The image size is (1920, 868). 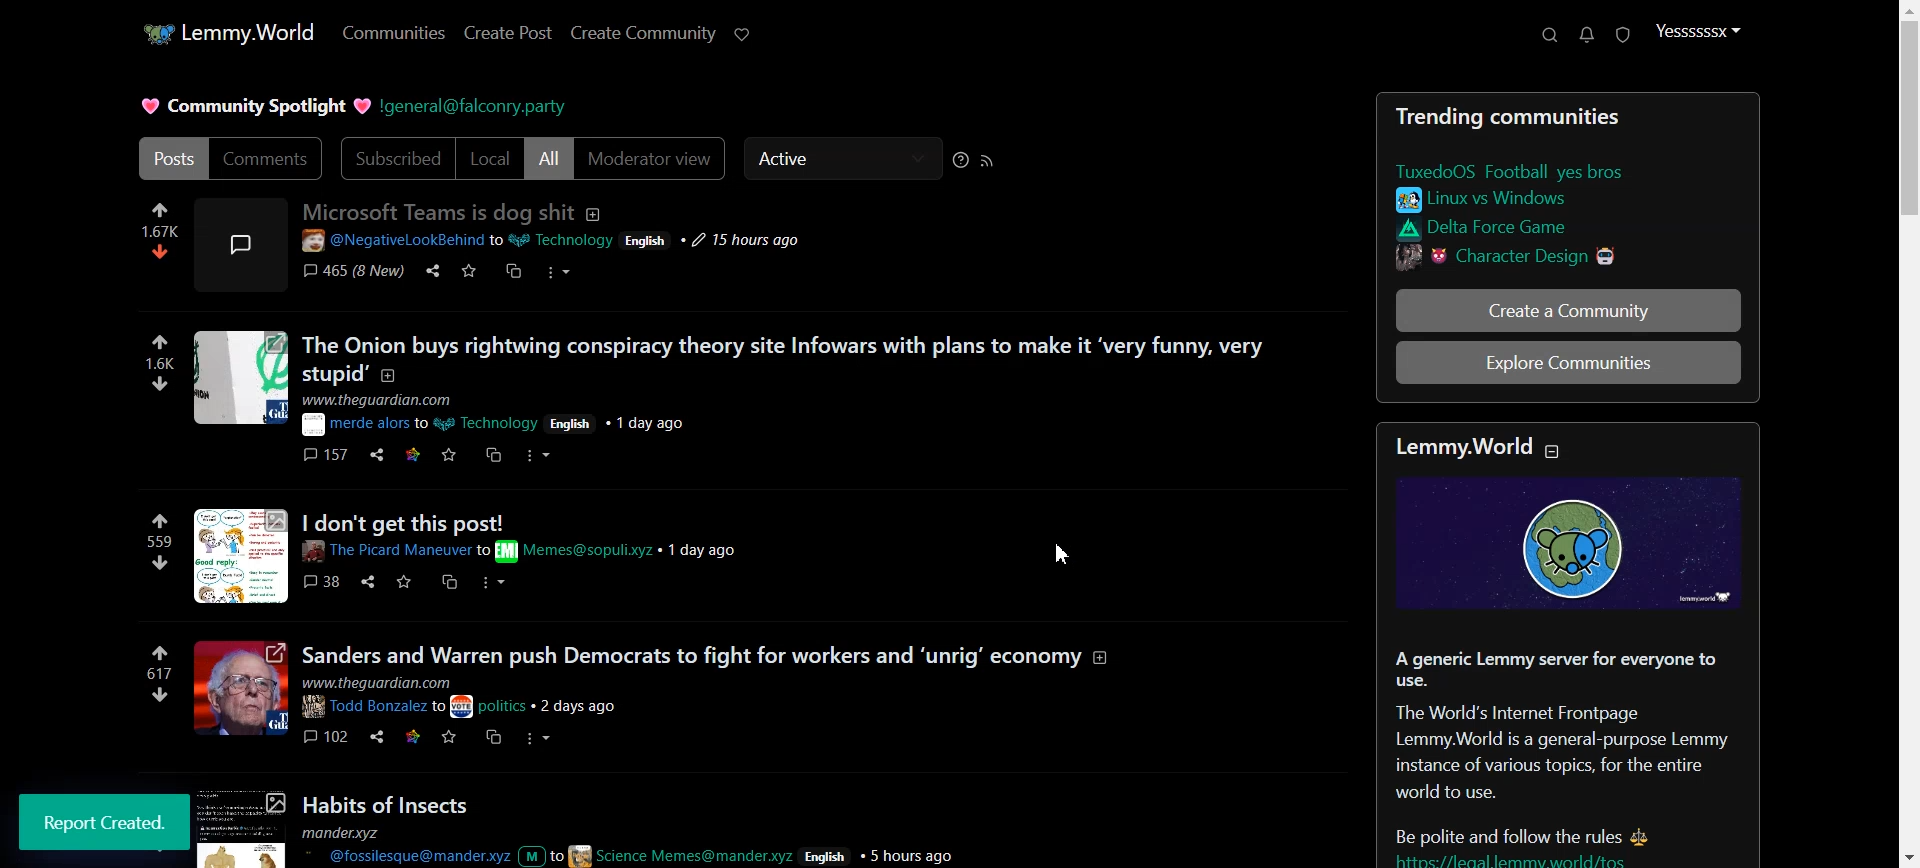 I want to click on Support, so click(x=1548, y=36).